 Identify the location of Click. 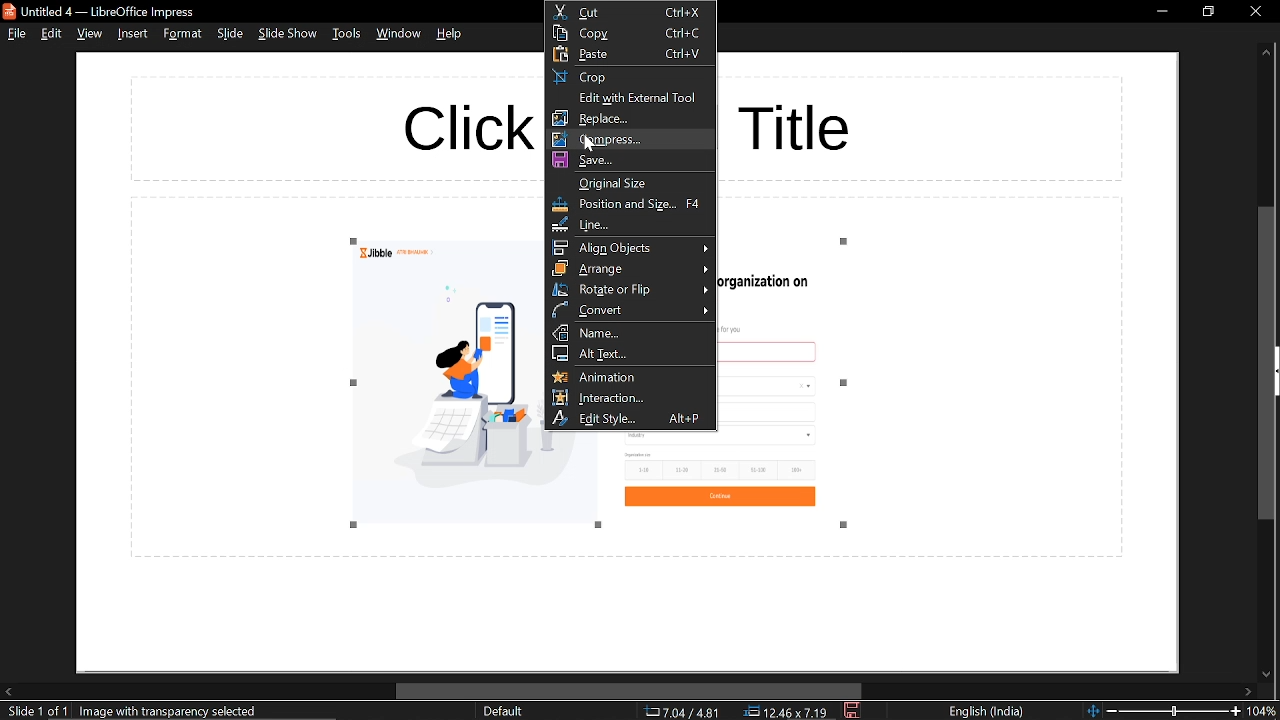
(469, 124).